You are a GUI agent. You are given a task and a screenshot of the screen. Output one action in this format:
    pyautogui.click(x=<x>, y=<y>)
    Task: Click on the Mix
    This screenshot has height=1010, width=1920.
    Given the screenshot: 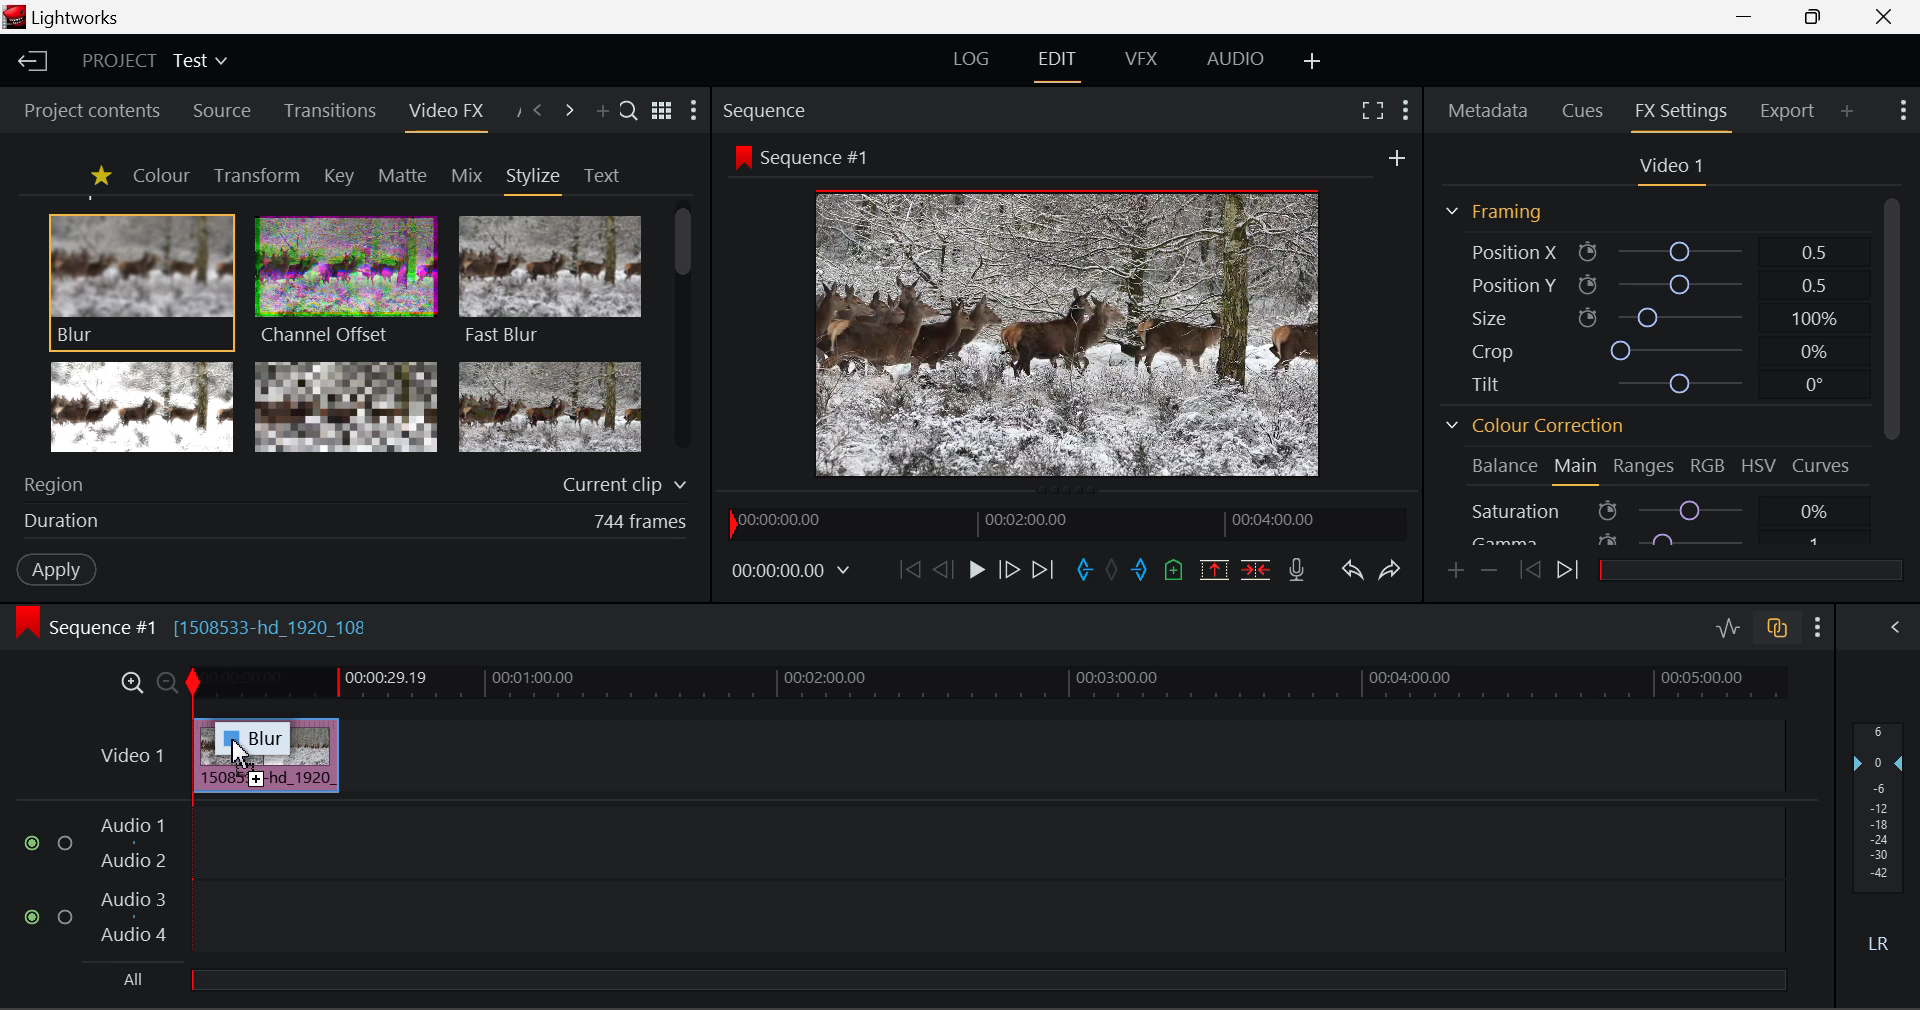 What is the action you would take?
    pyautogui.click(x=466, y=174)
    